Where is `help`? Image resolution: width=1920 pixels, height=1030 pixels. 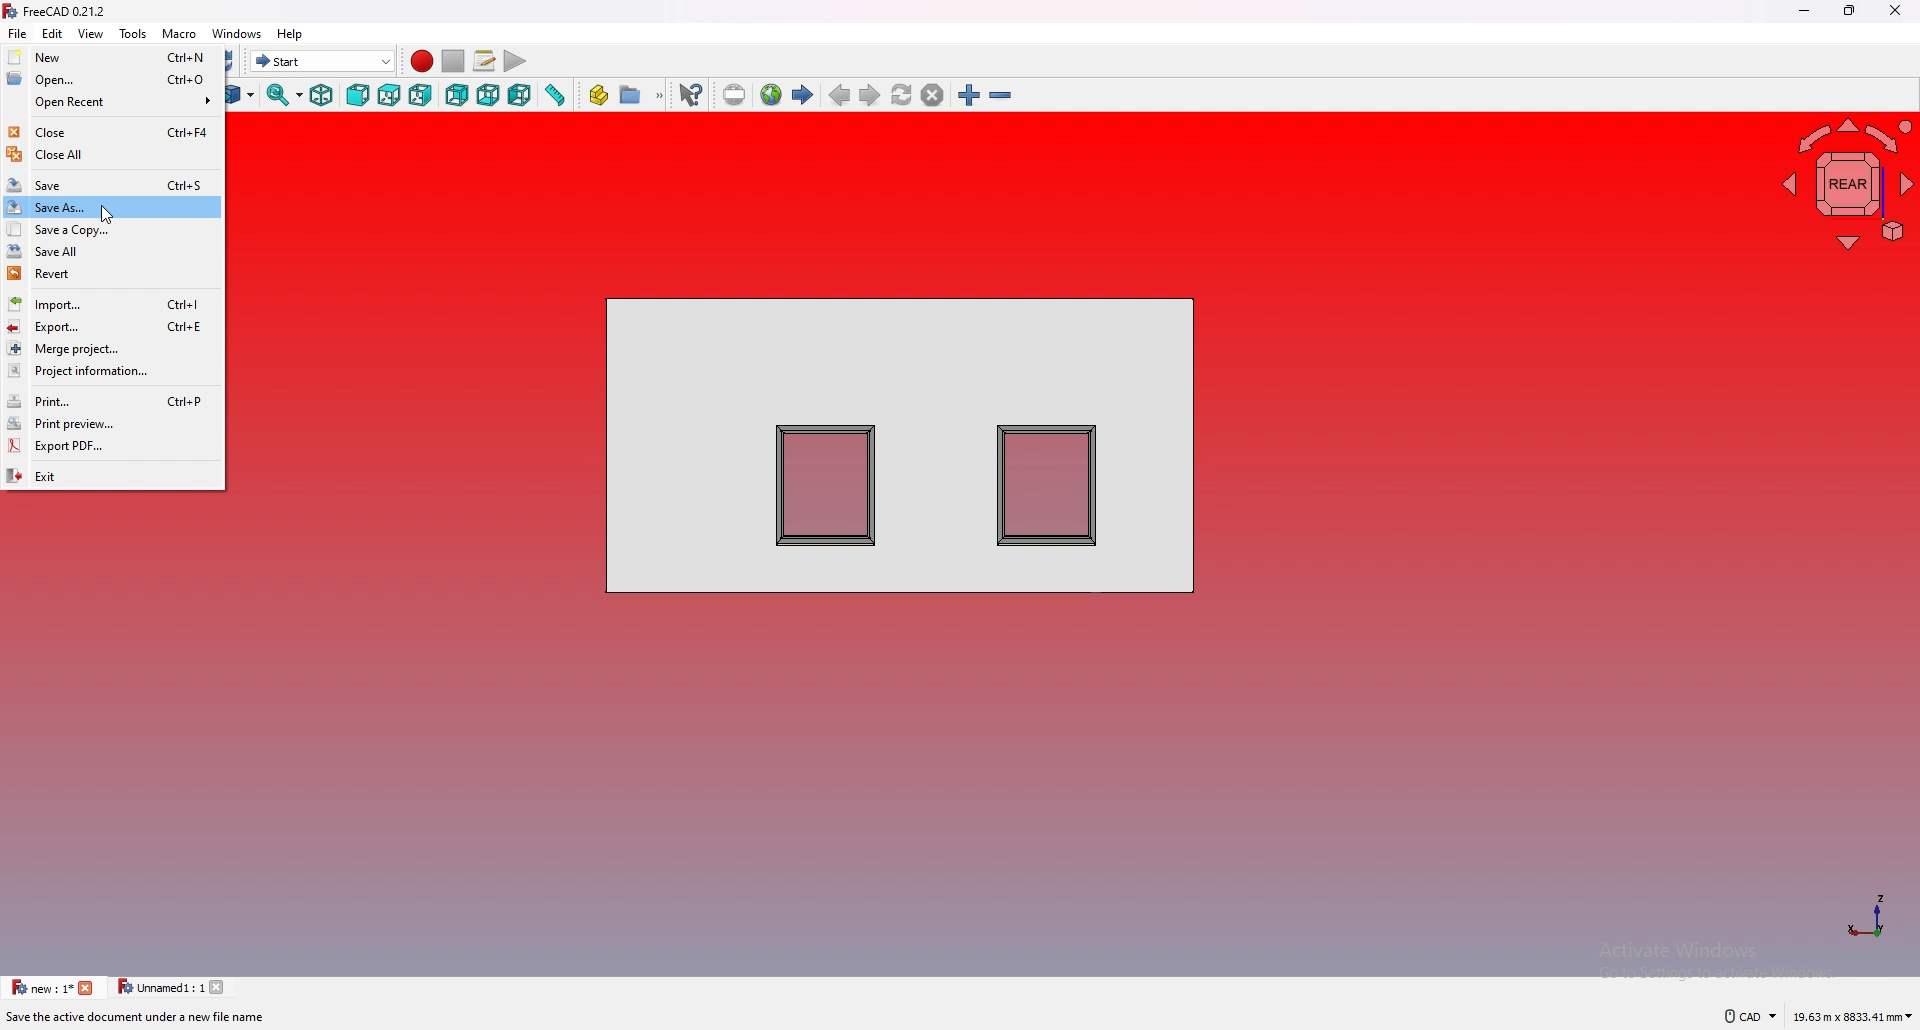 help is located at coordinates (289, 34).